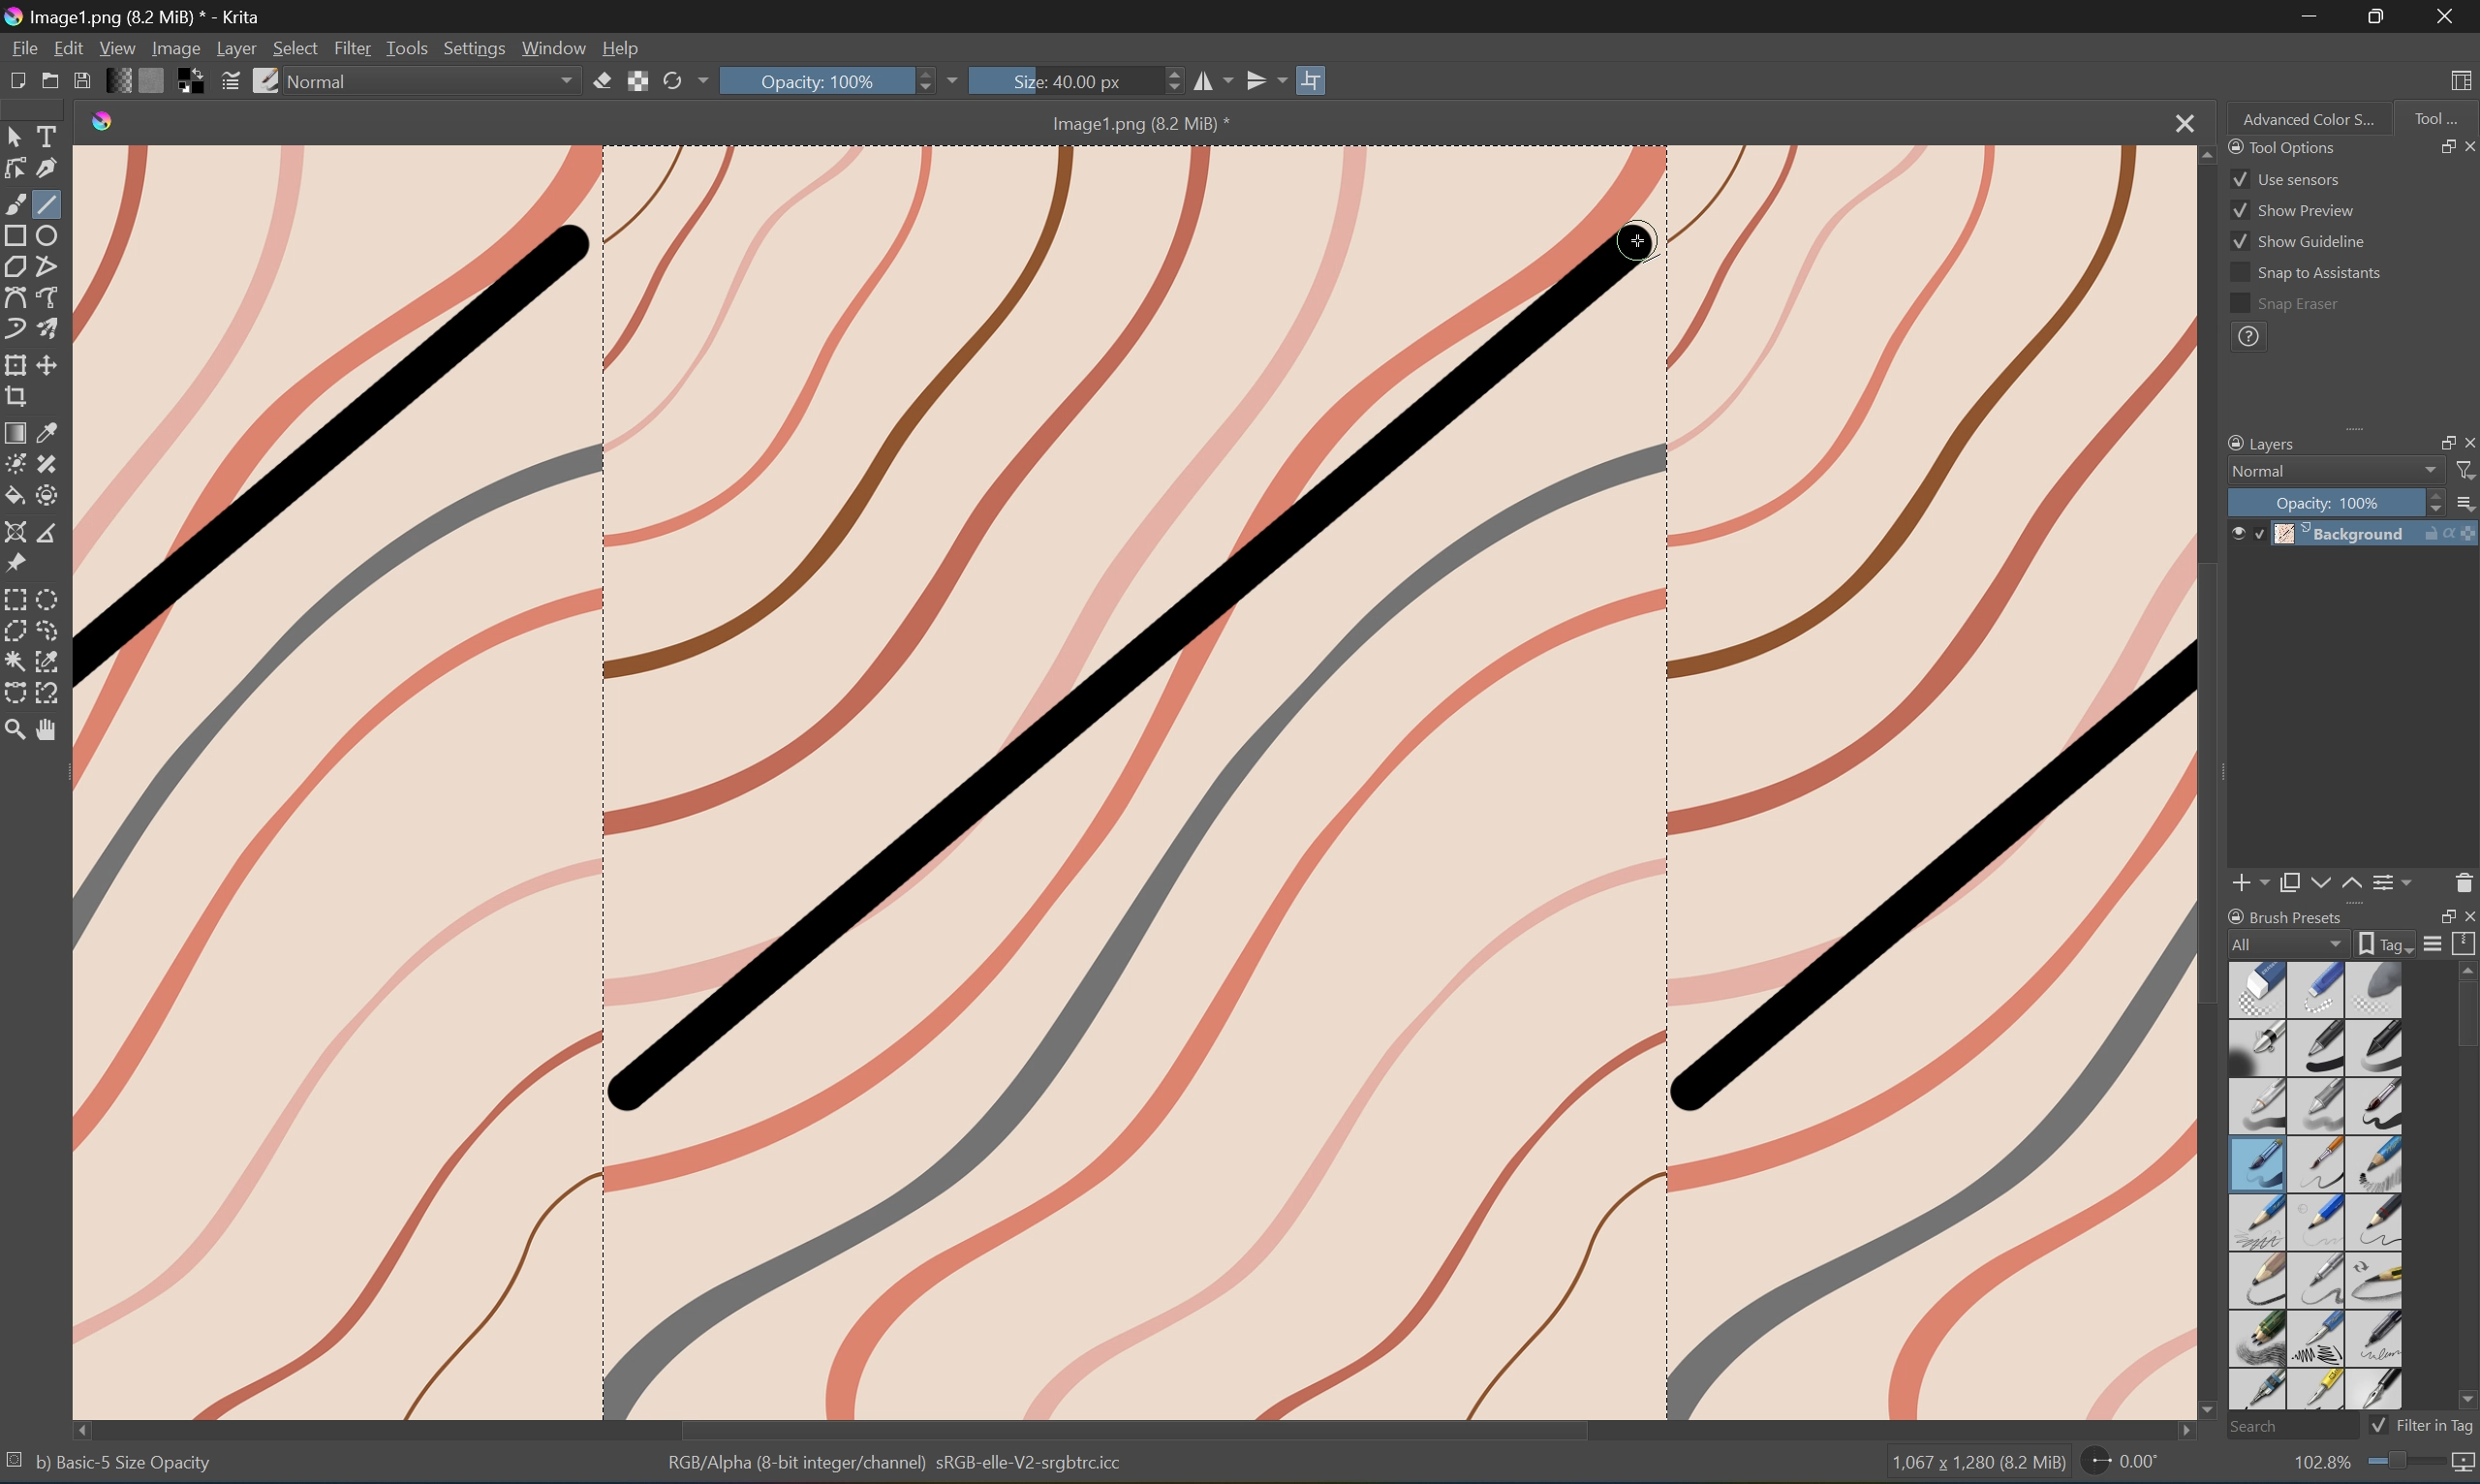 This screenshot has height=1484, width=2480. I want to click on Vertical Mirror tool, so click(1265, 78).